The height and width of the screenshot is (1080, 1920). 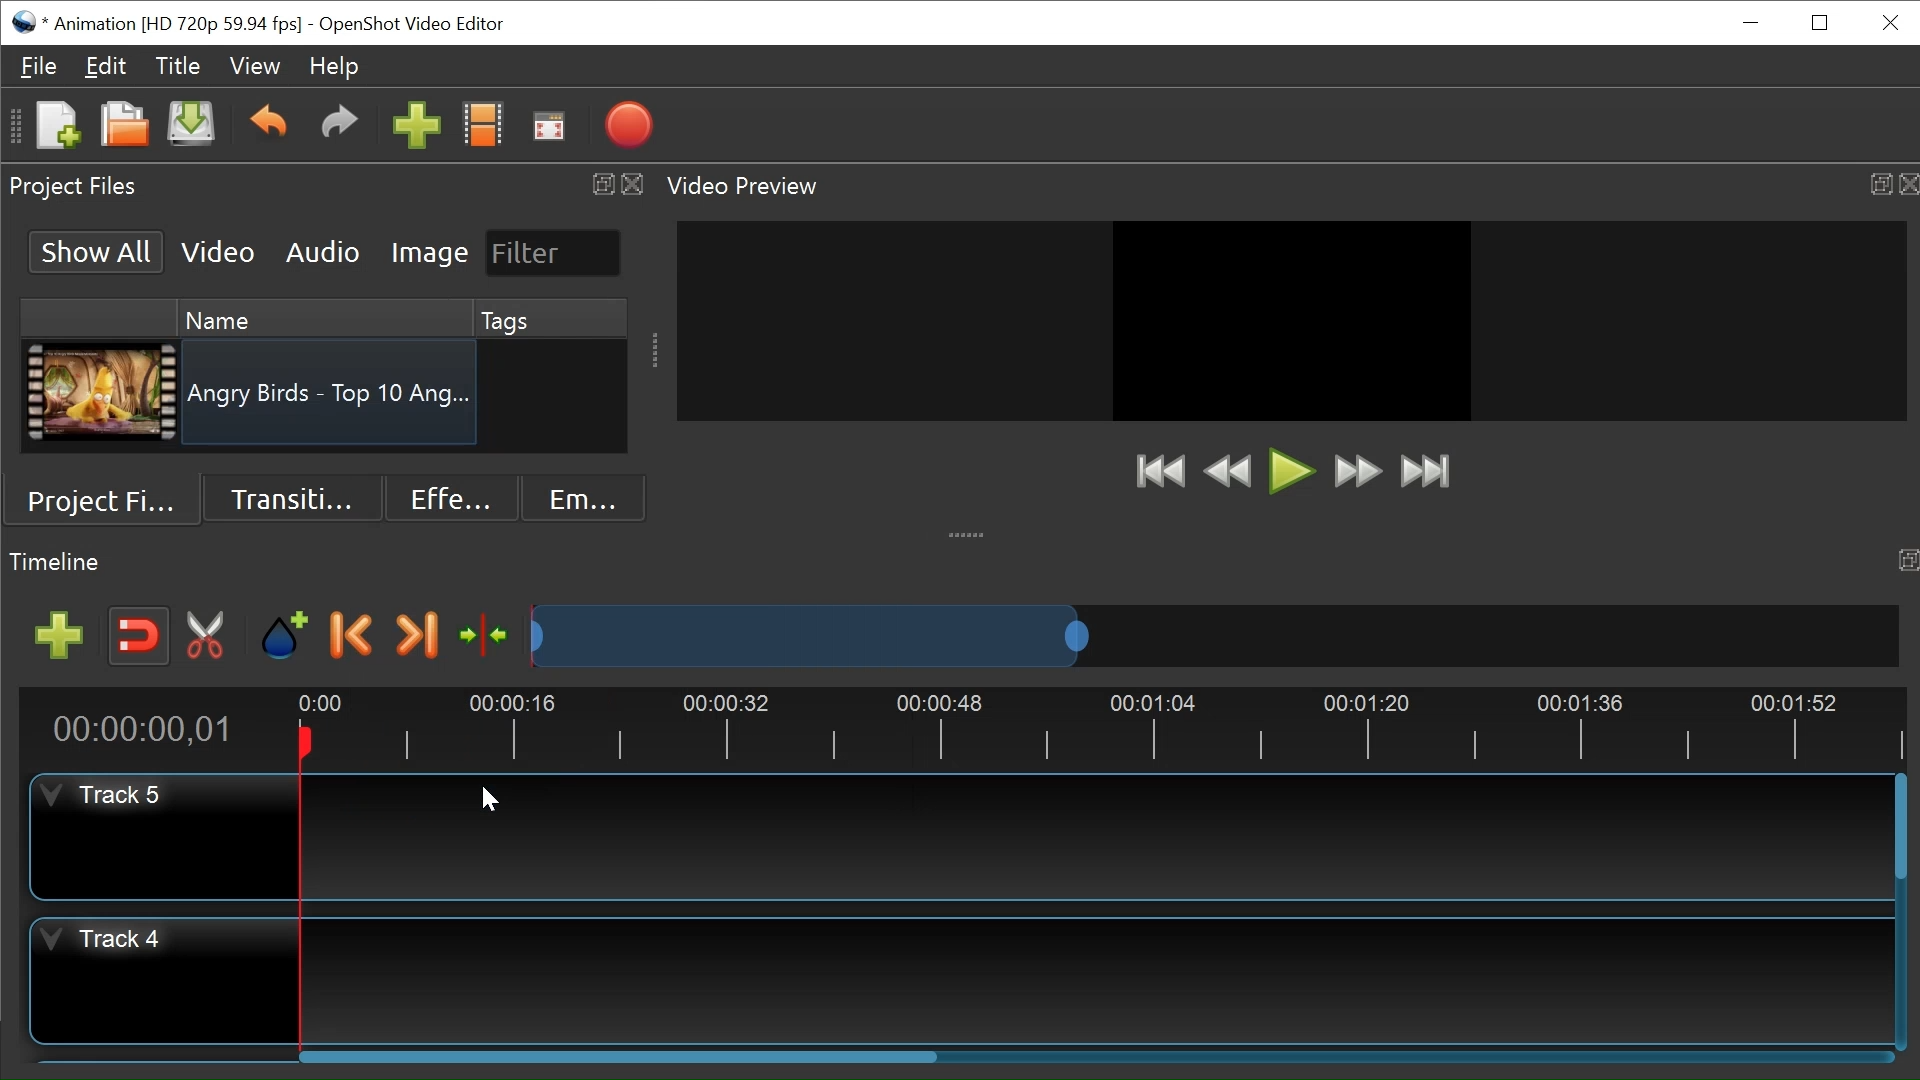 I want to click on Razor, so click(x=211, y=636).